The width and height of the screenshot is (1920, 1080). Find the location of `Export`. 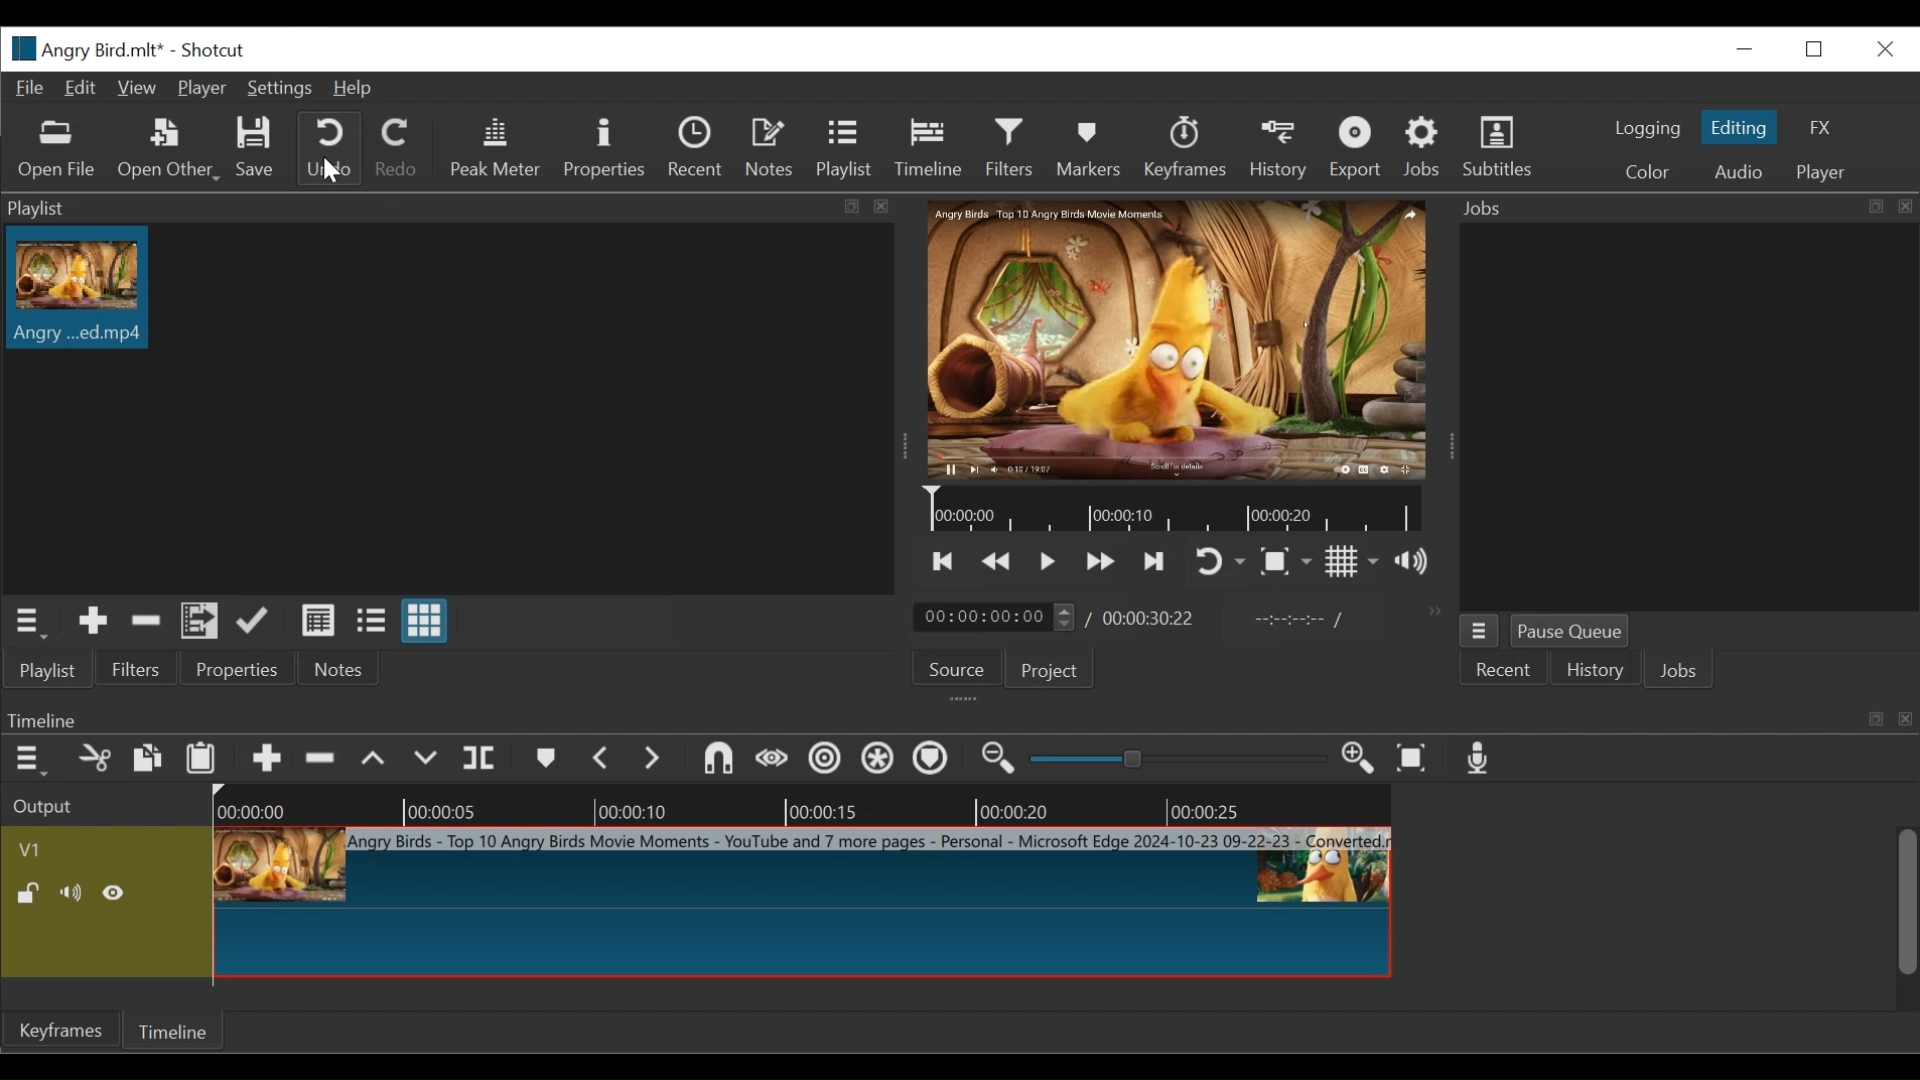

Export is located at coordinates (1354, 147).